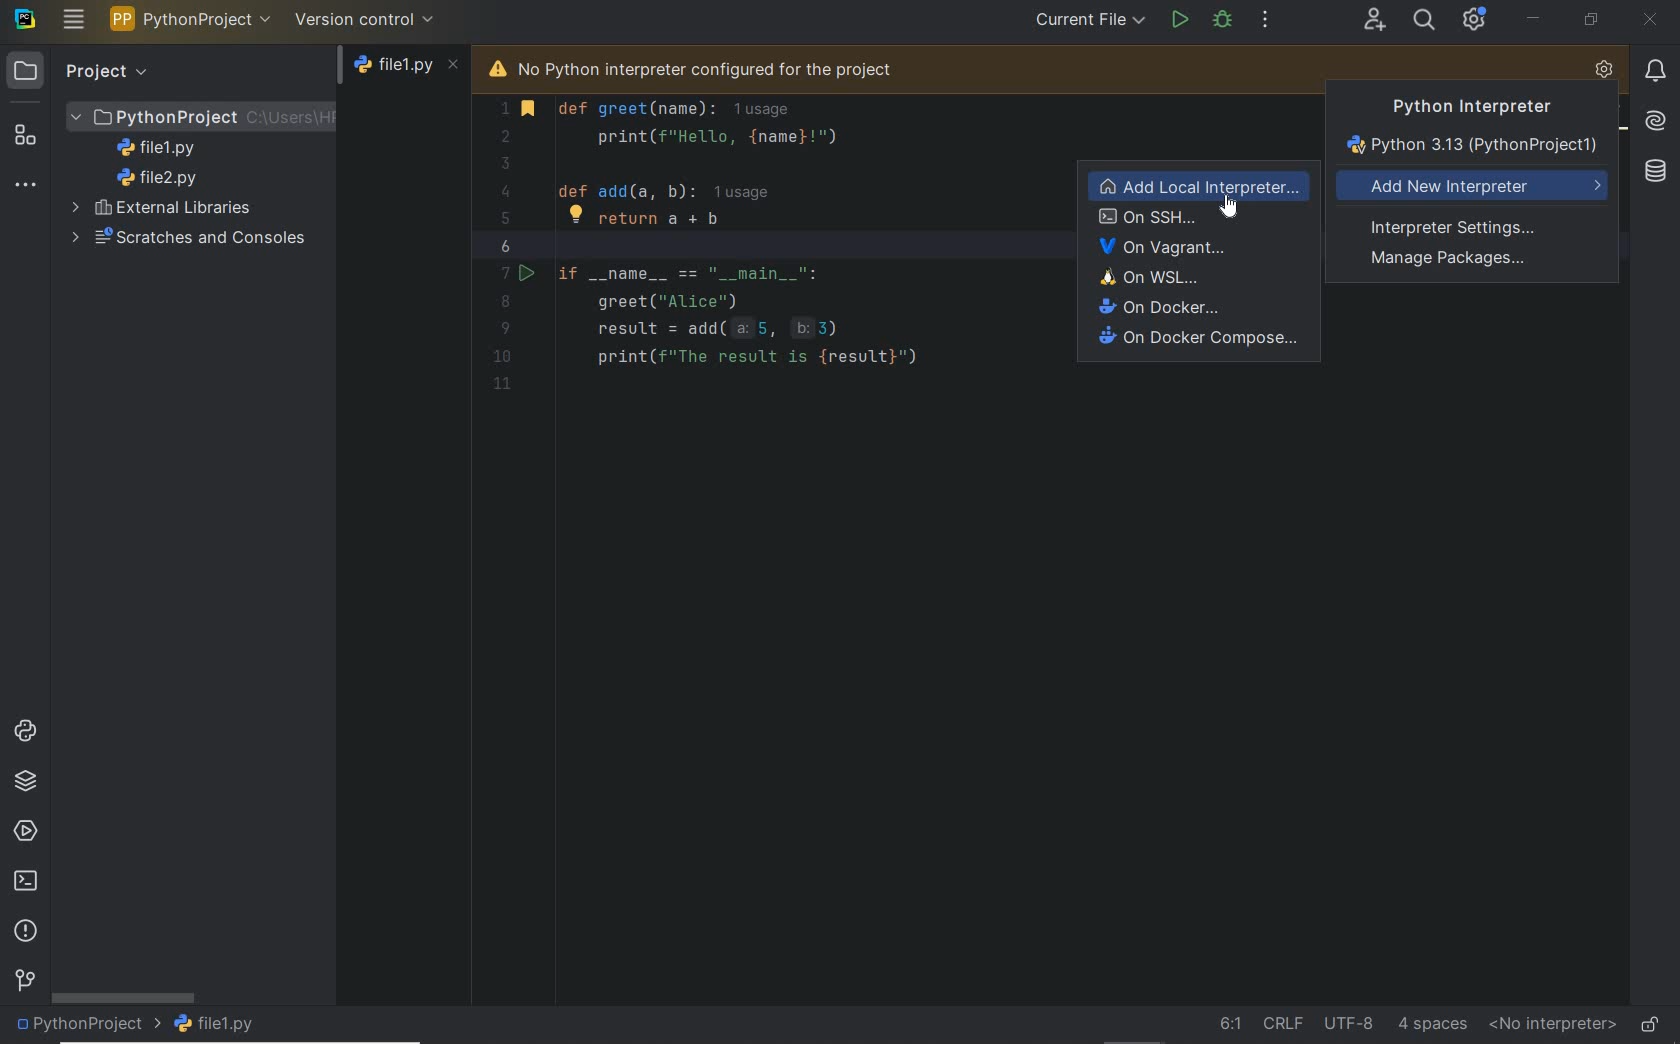  I want to click on On Docker, so click(1198, 306).